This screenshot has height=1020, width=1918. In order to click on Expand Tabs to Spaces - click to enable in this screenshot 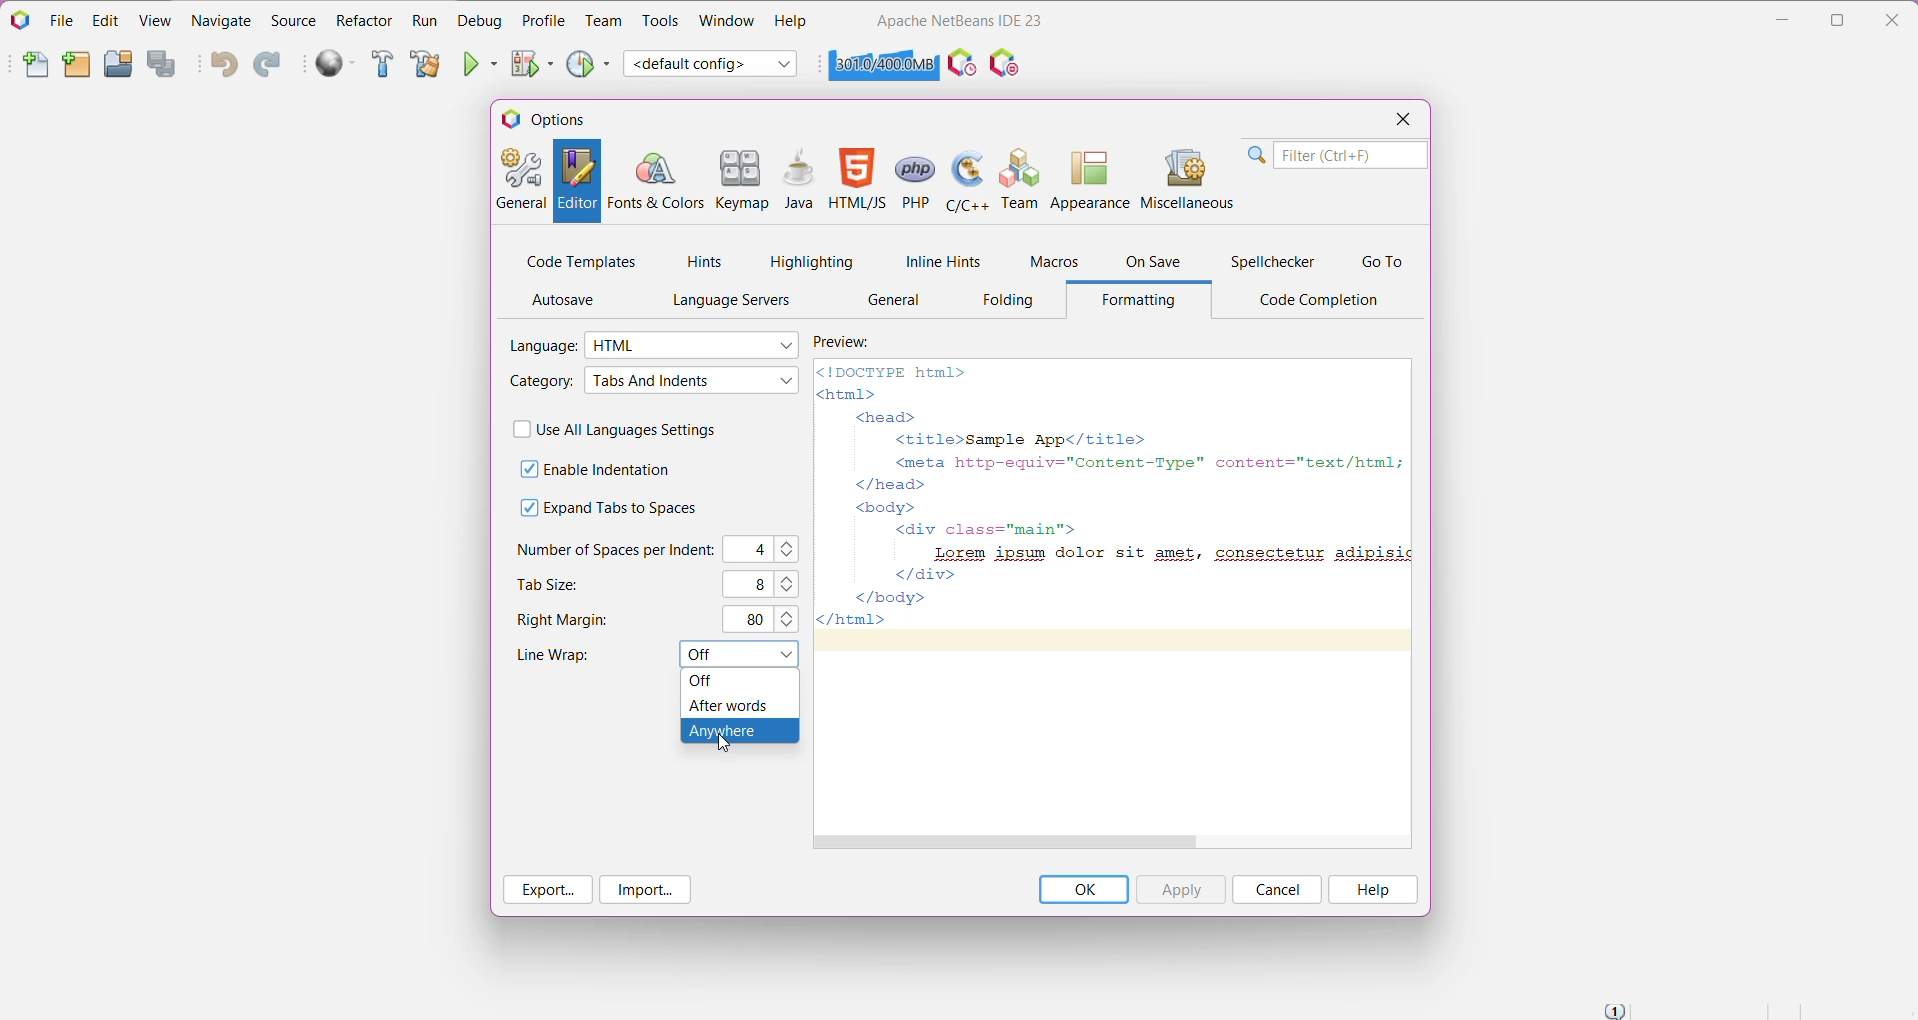, I will do `click(631, 509)`.